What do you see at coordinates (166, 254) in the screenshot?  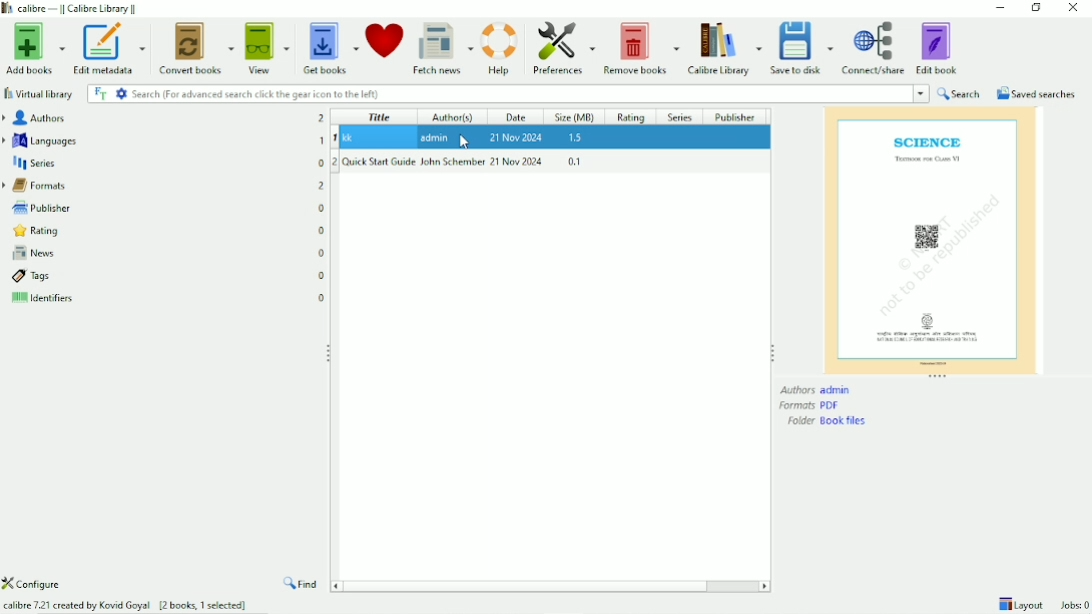 I see `News` at bounding box center [166, 254].